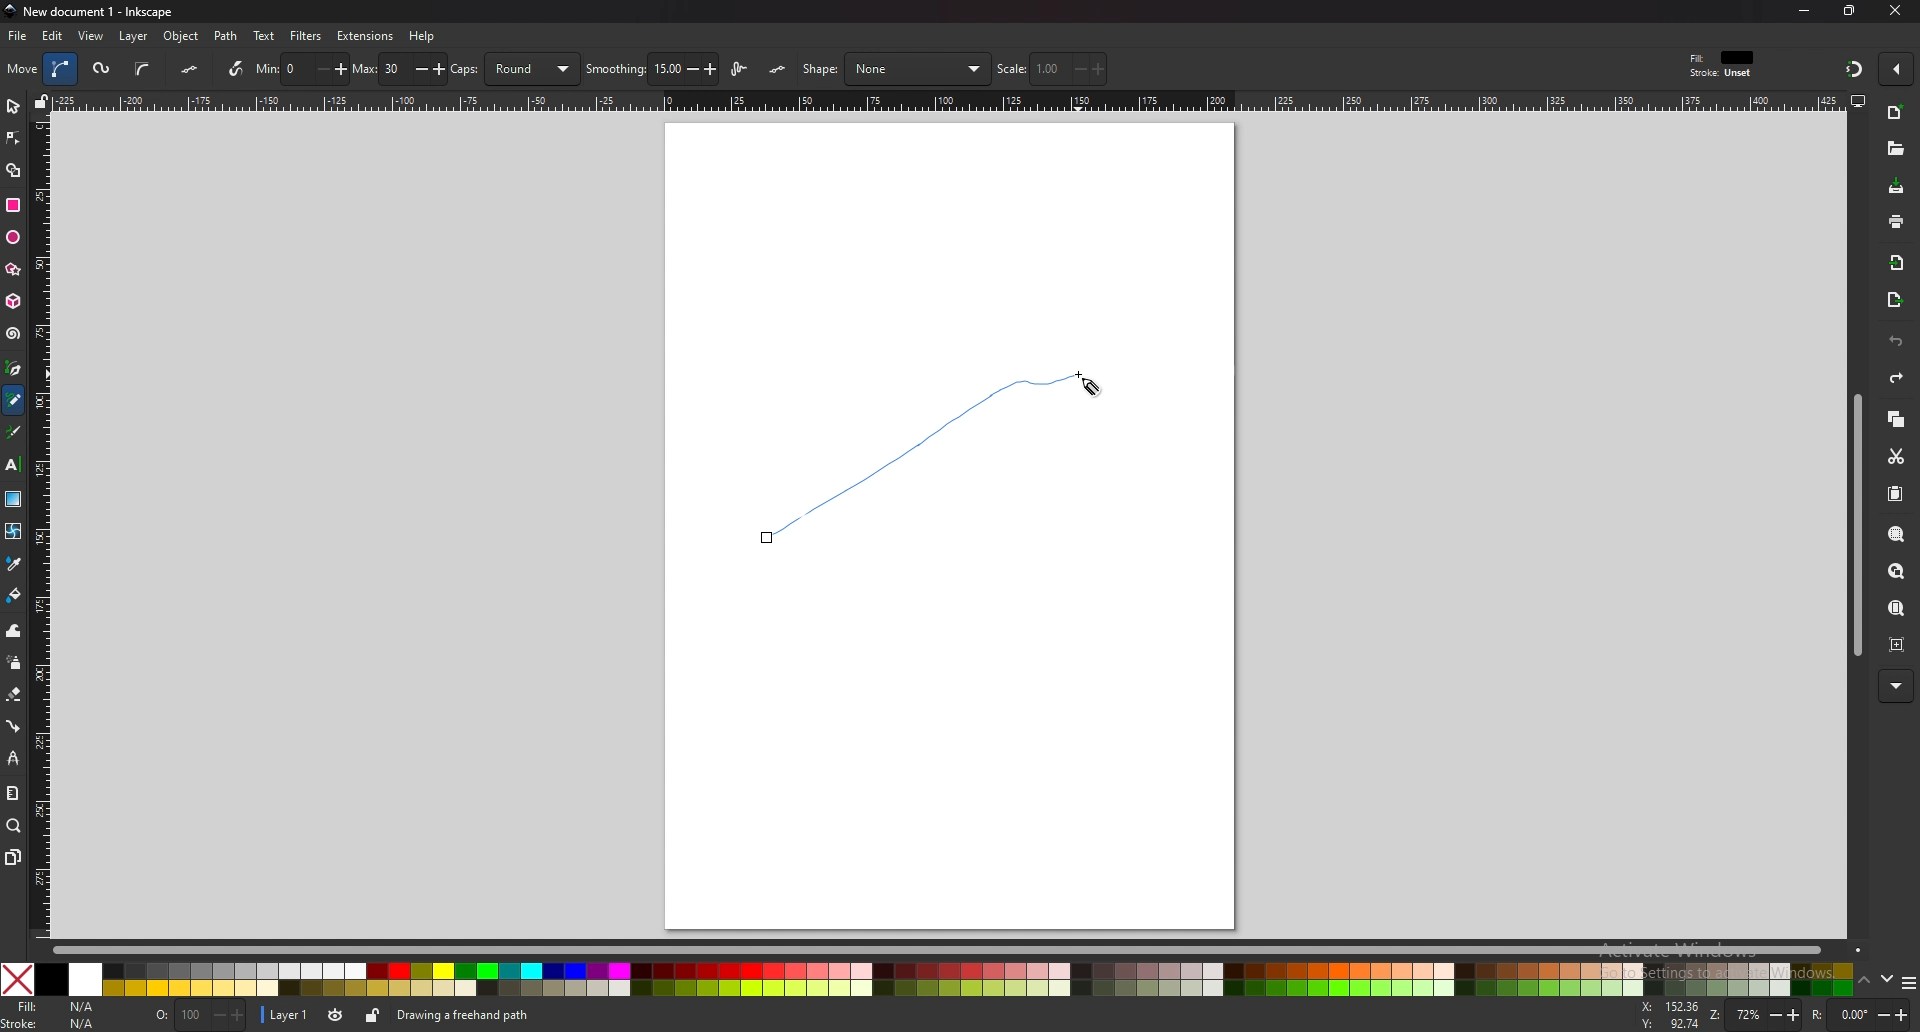 The height and width of the screenshot is (1032, 1920). I want to click on caps, so click(515, 68).